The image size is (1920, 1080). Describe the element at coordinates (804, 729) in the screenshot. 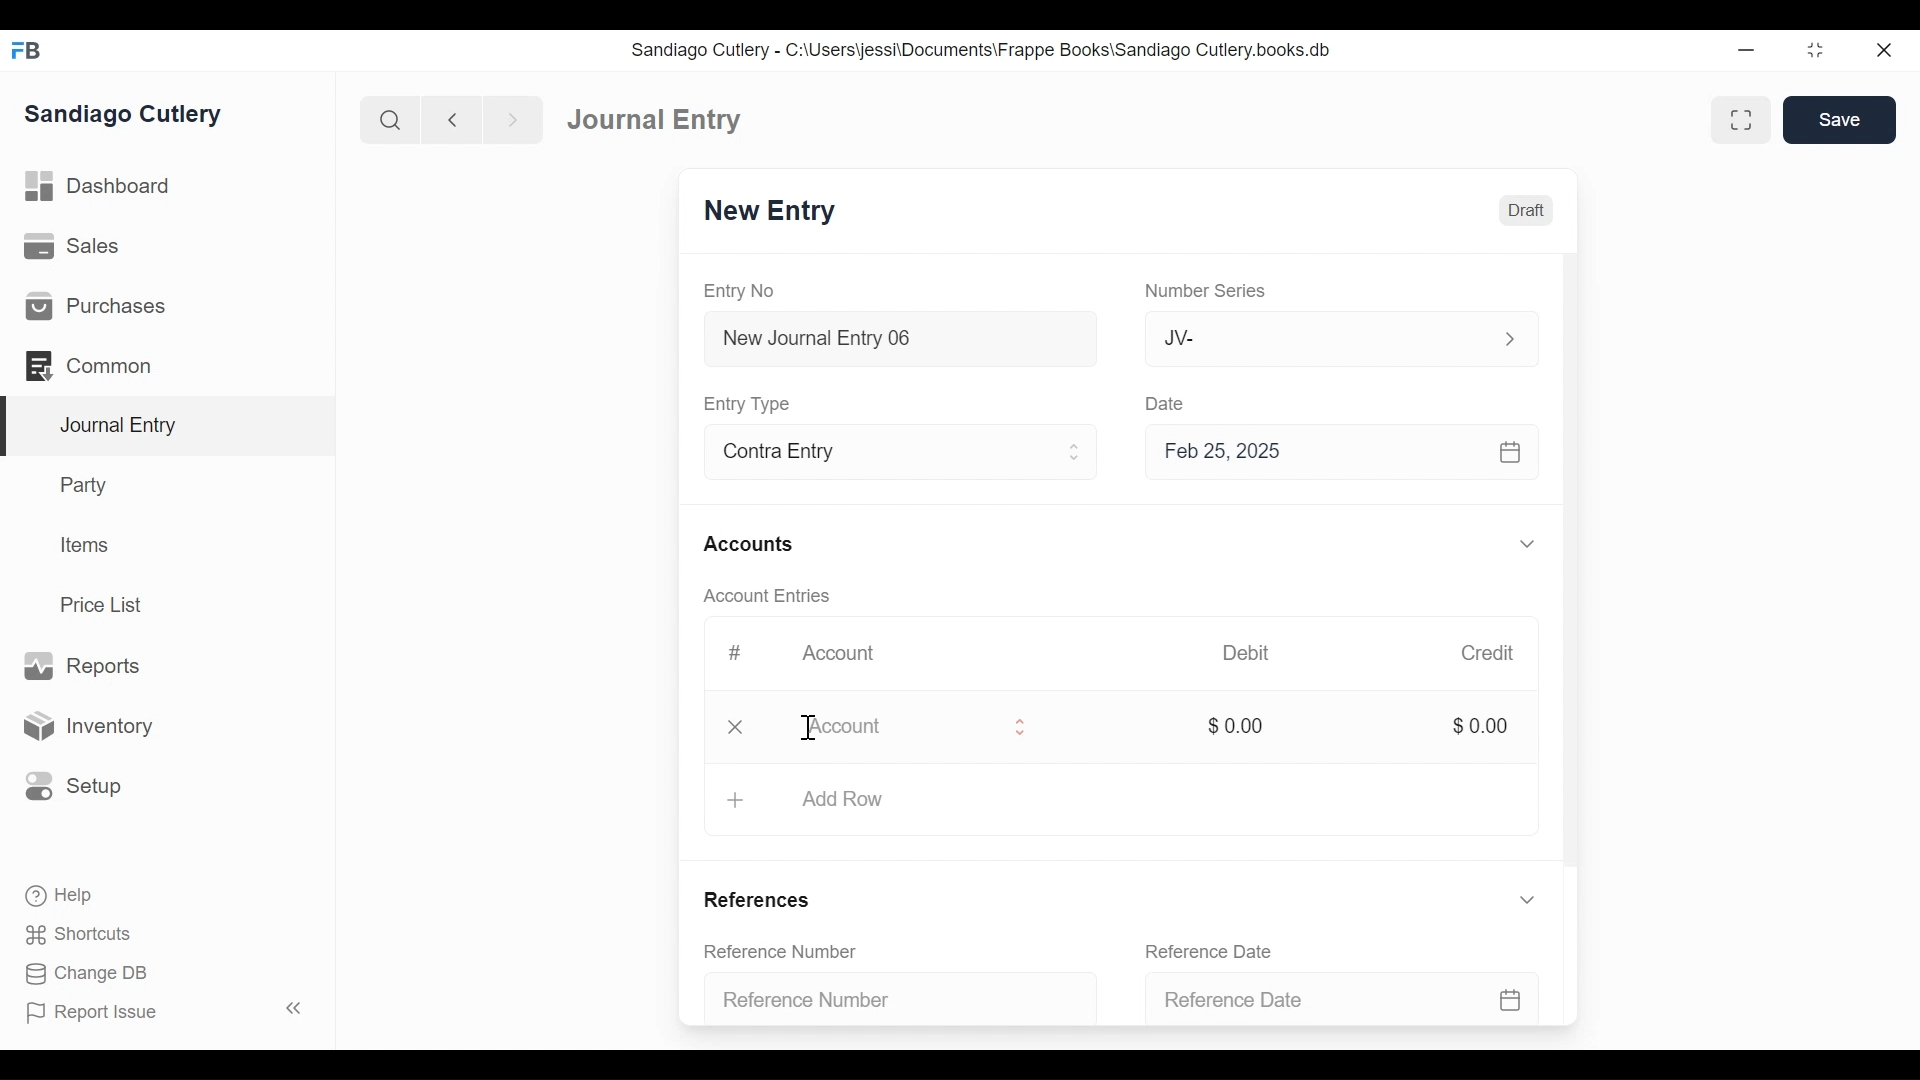

I see `text Cursor` at that location.